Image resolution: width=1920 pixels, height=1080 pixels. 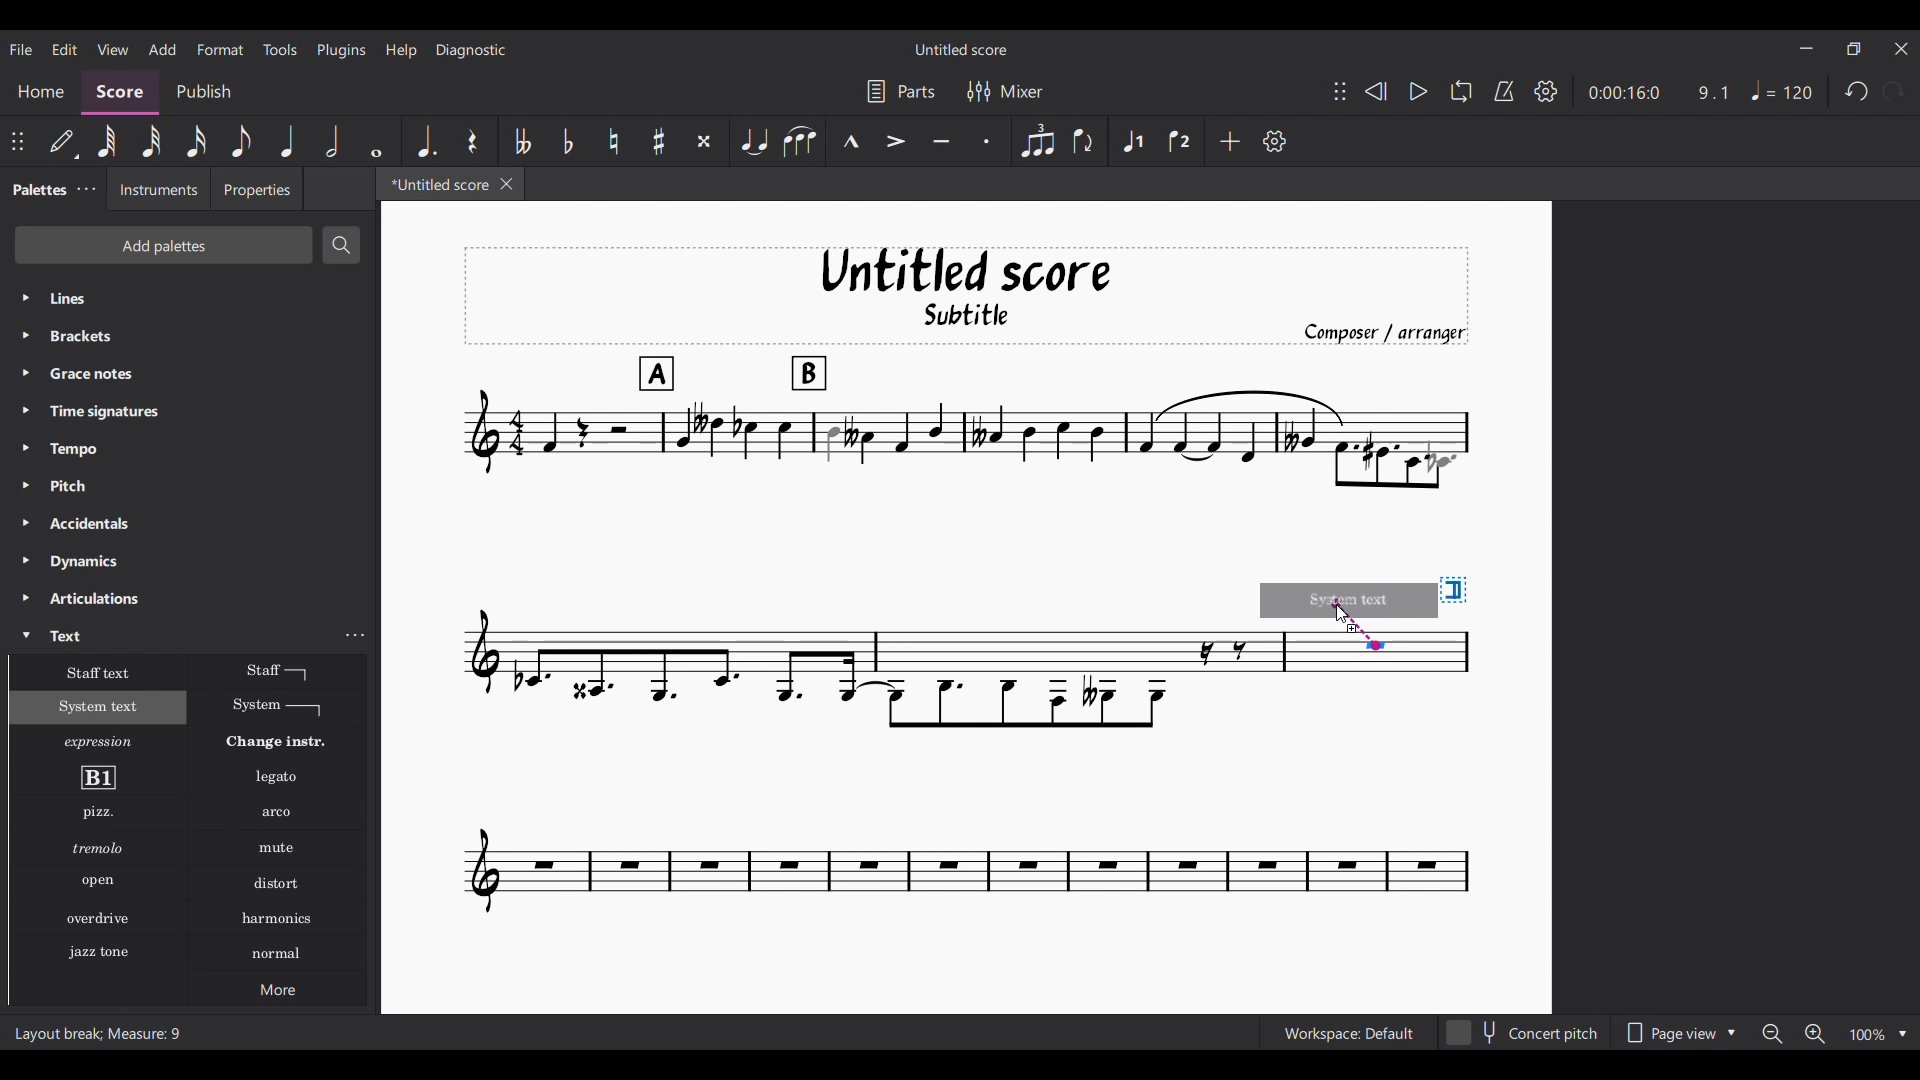 What do you see at coordinates (163, 245) in the screenshot?
I see `Add palettes` at bounding box center [163, 245].